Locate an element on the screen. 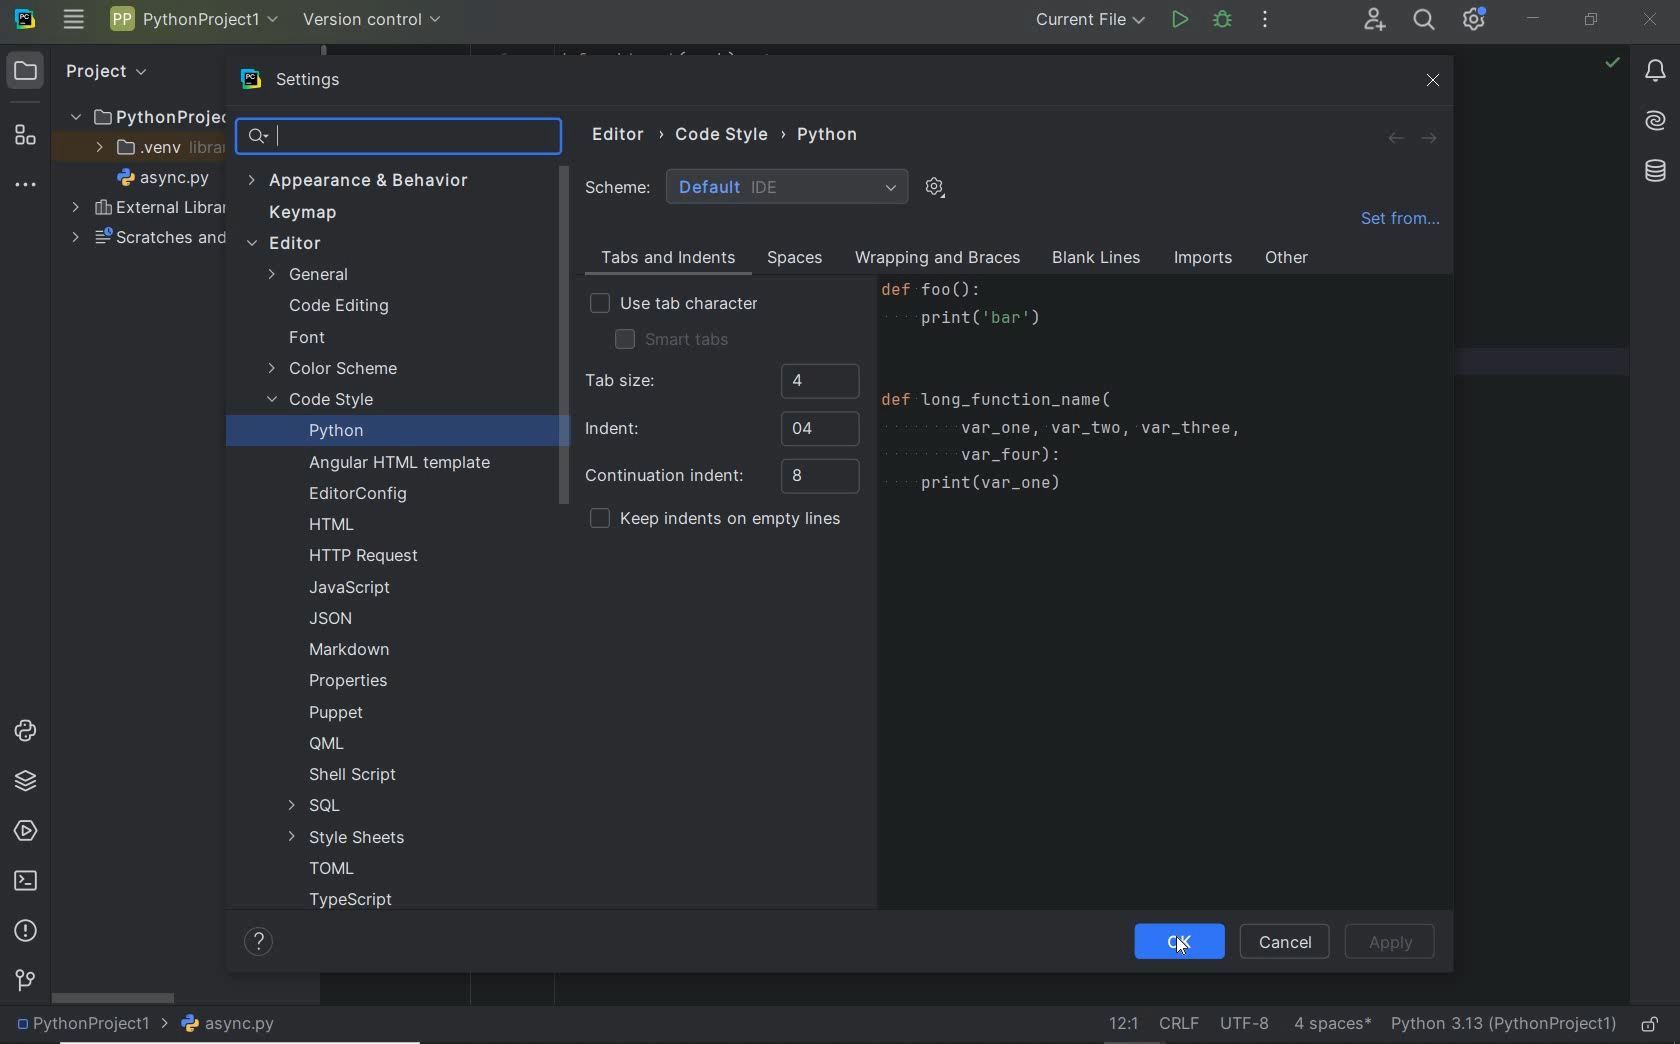 This screenshot has width=1680, height=1044. close is located at coordinates (1653, 22).